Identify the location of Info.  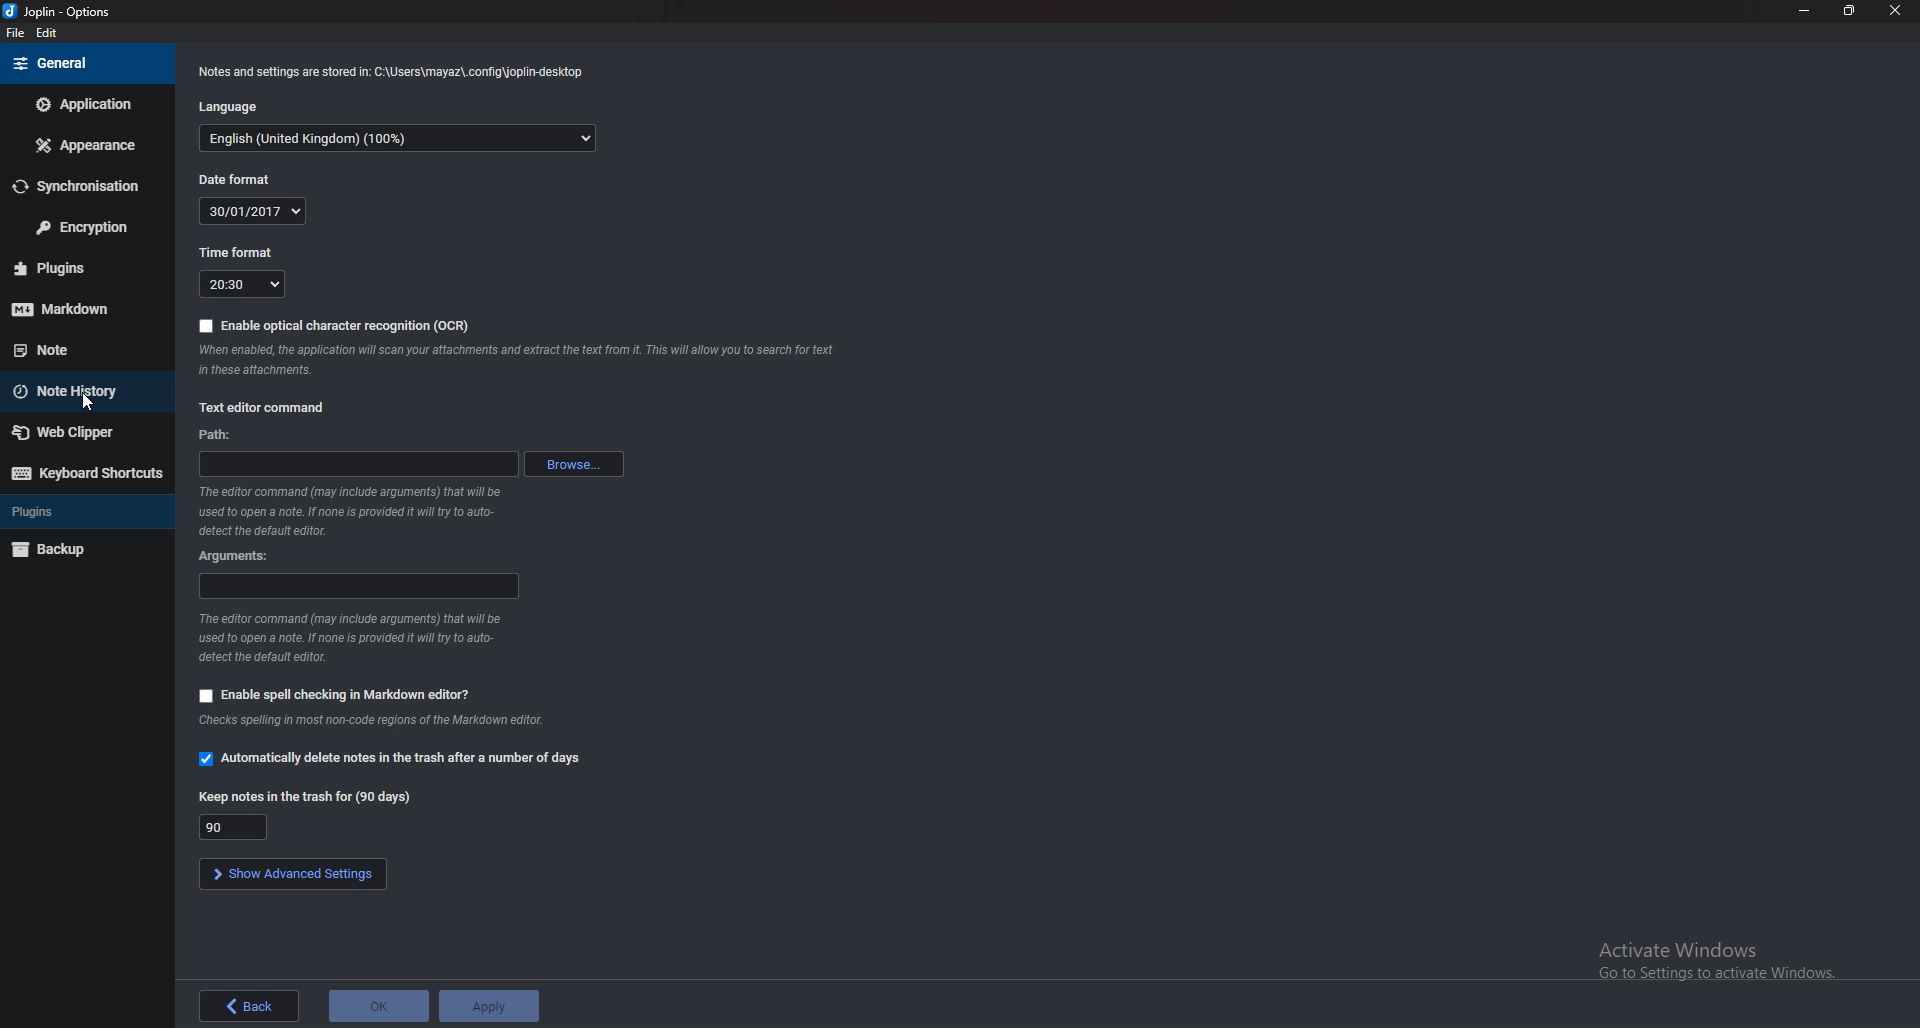
(350, 509).